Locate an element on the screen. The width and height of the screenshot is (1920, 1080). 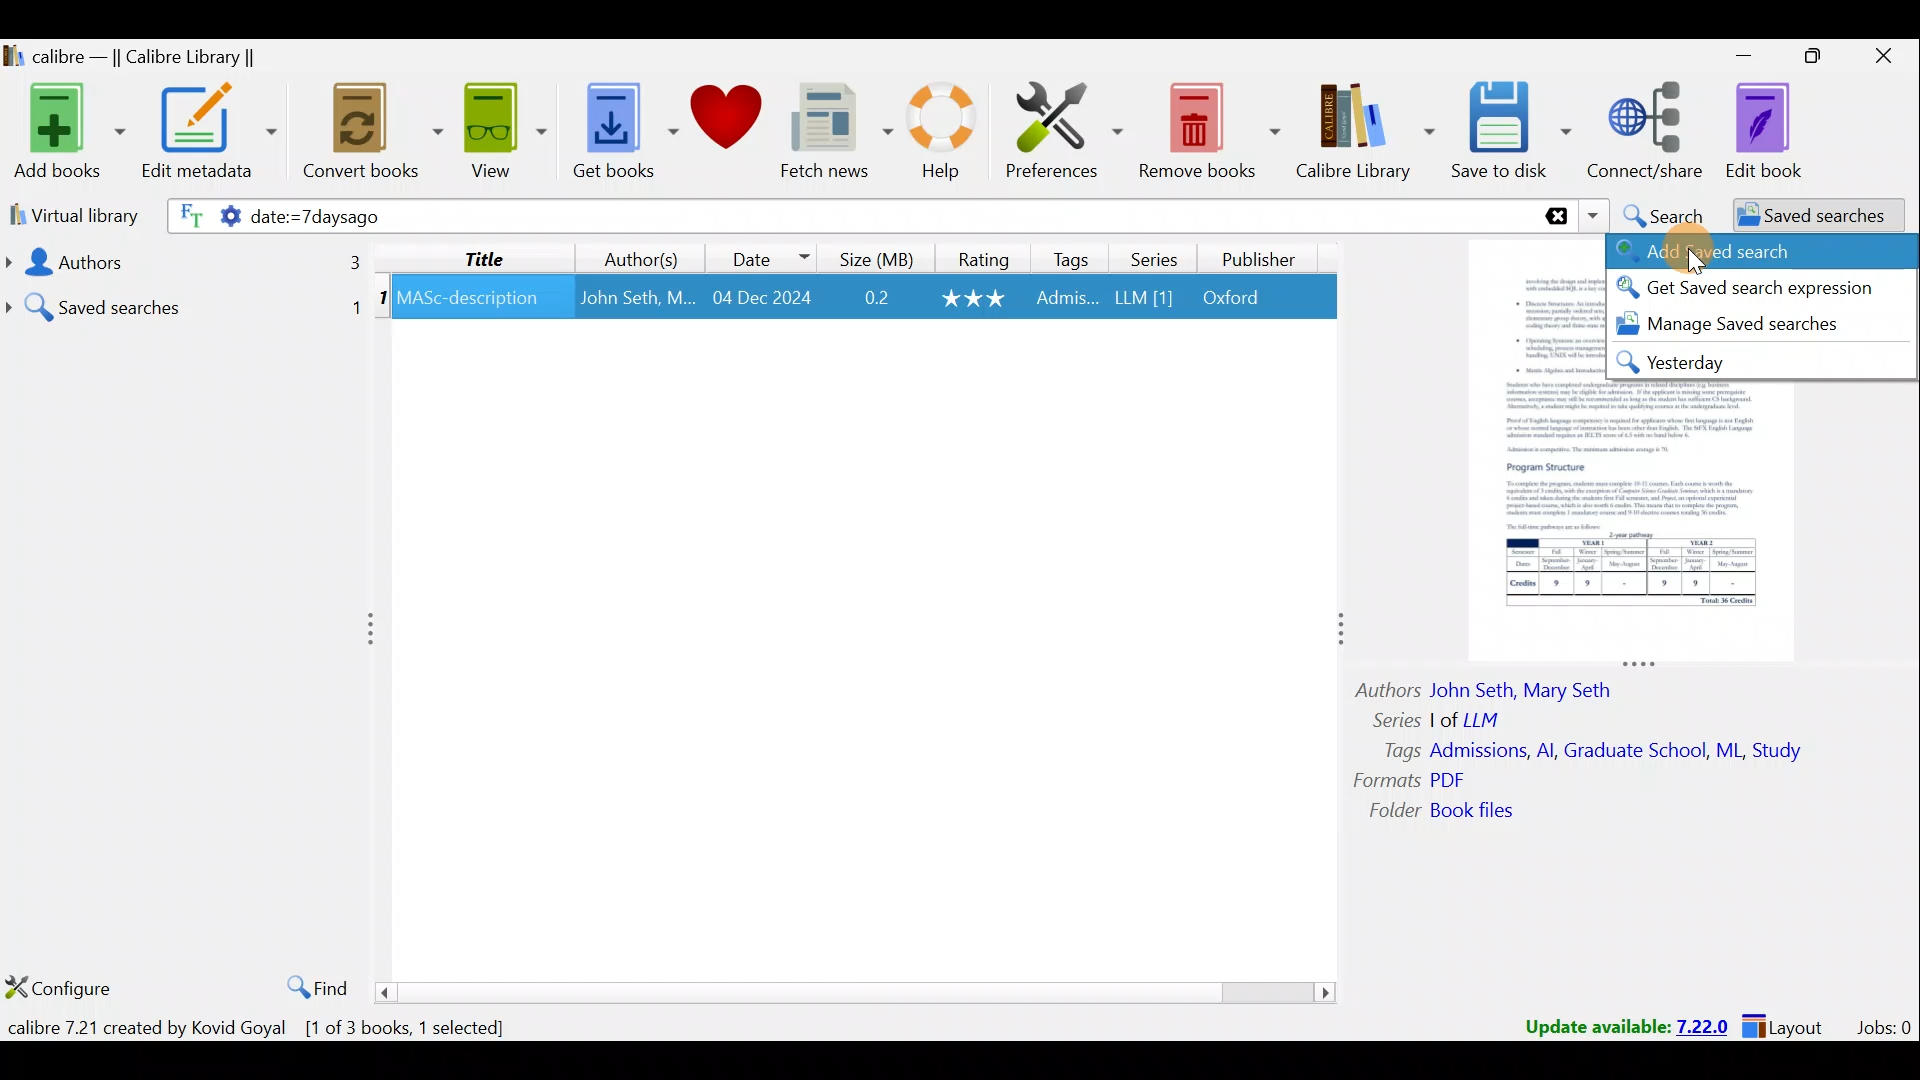
Book preview is located at coordinates (1658, 526).